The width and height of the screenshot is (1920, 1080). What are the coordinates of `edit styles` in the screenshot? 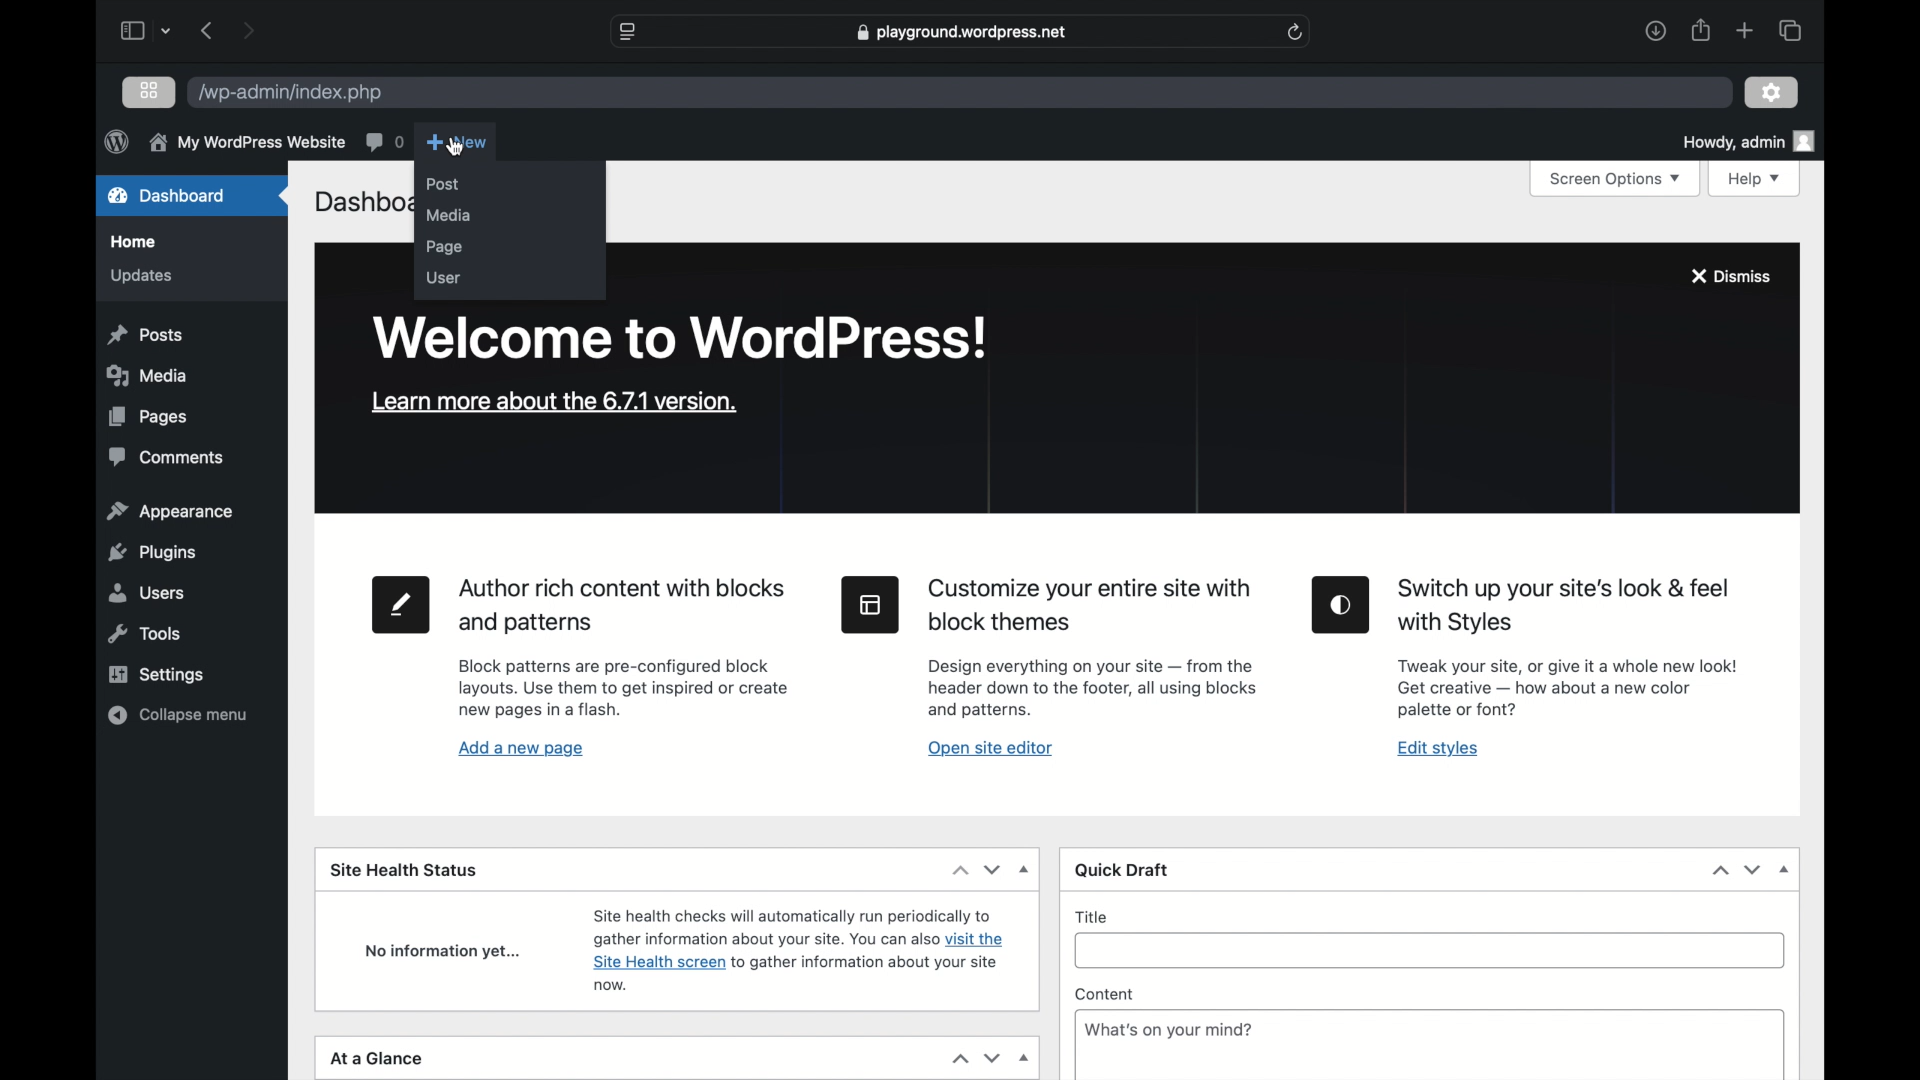 It's located at (1340, 604).